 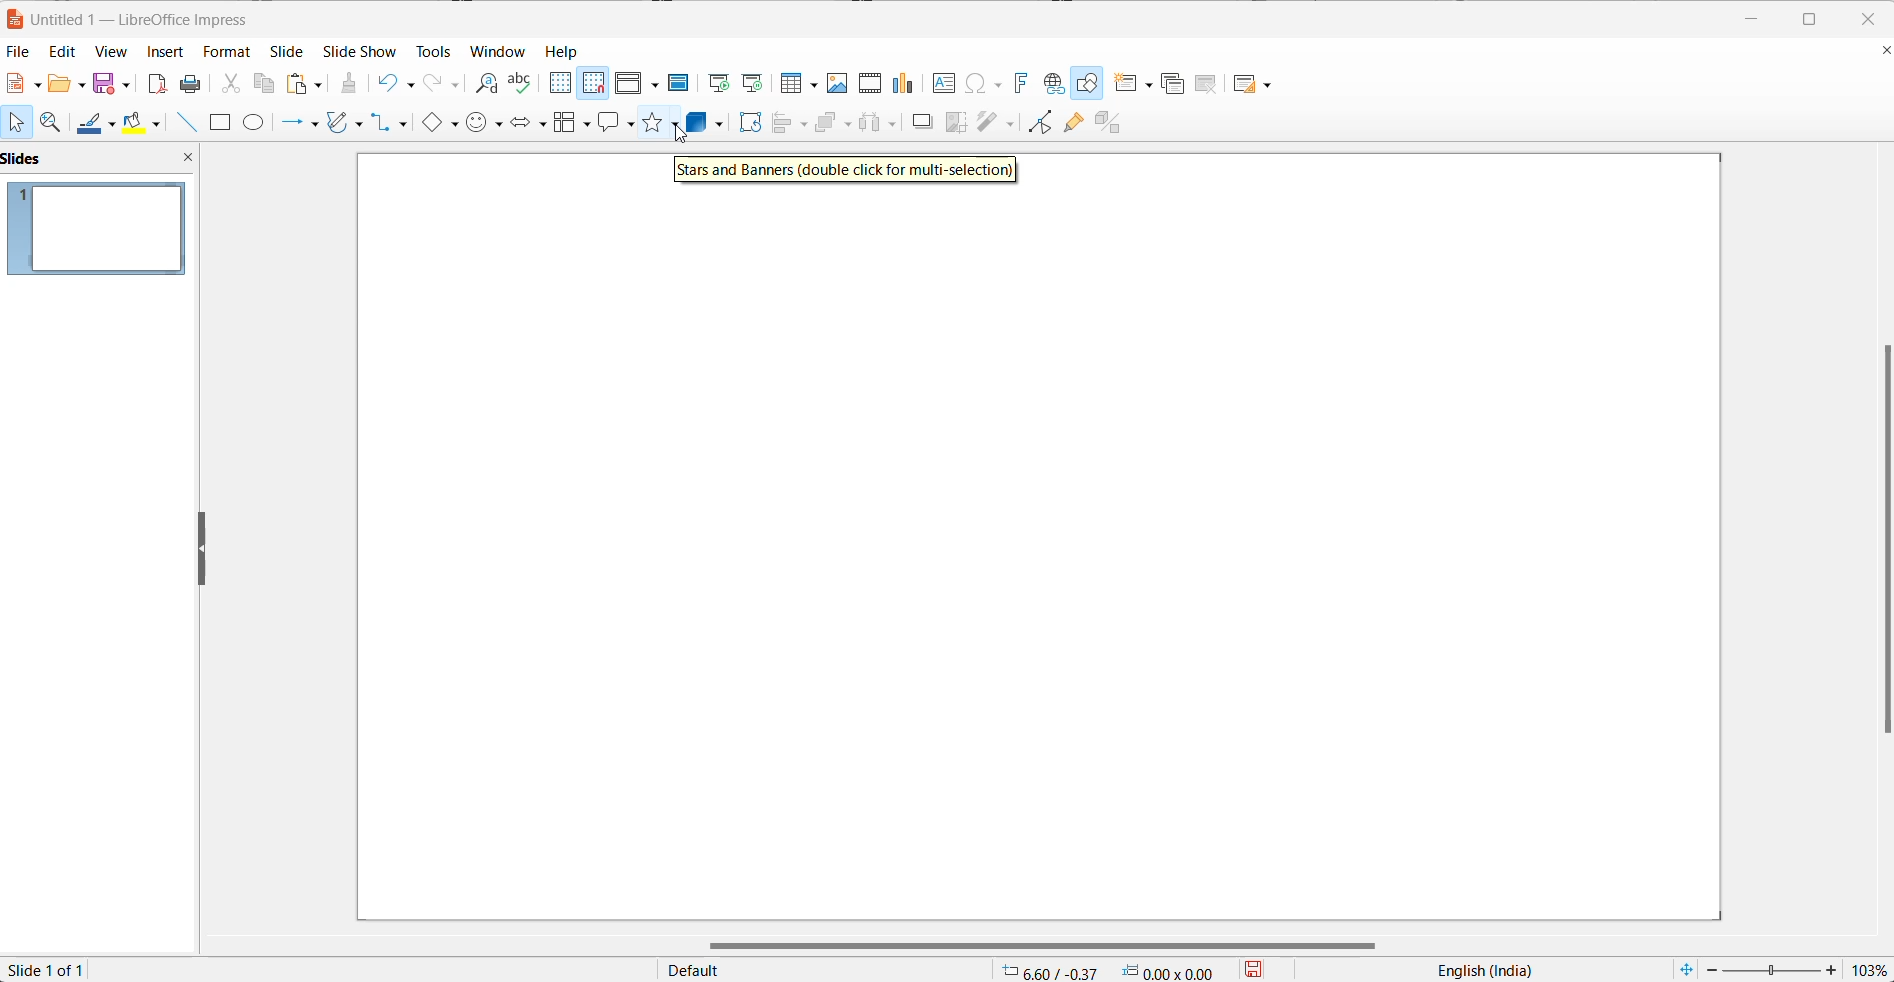 What do you see at coordinates (351, 83) in the screenshot?
I see `clone formatting` at bounding box center [351, 83].